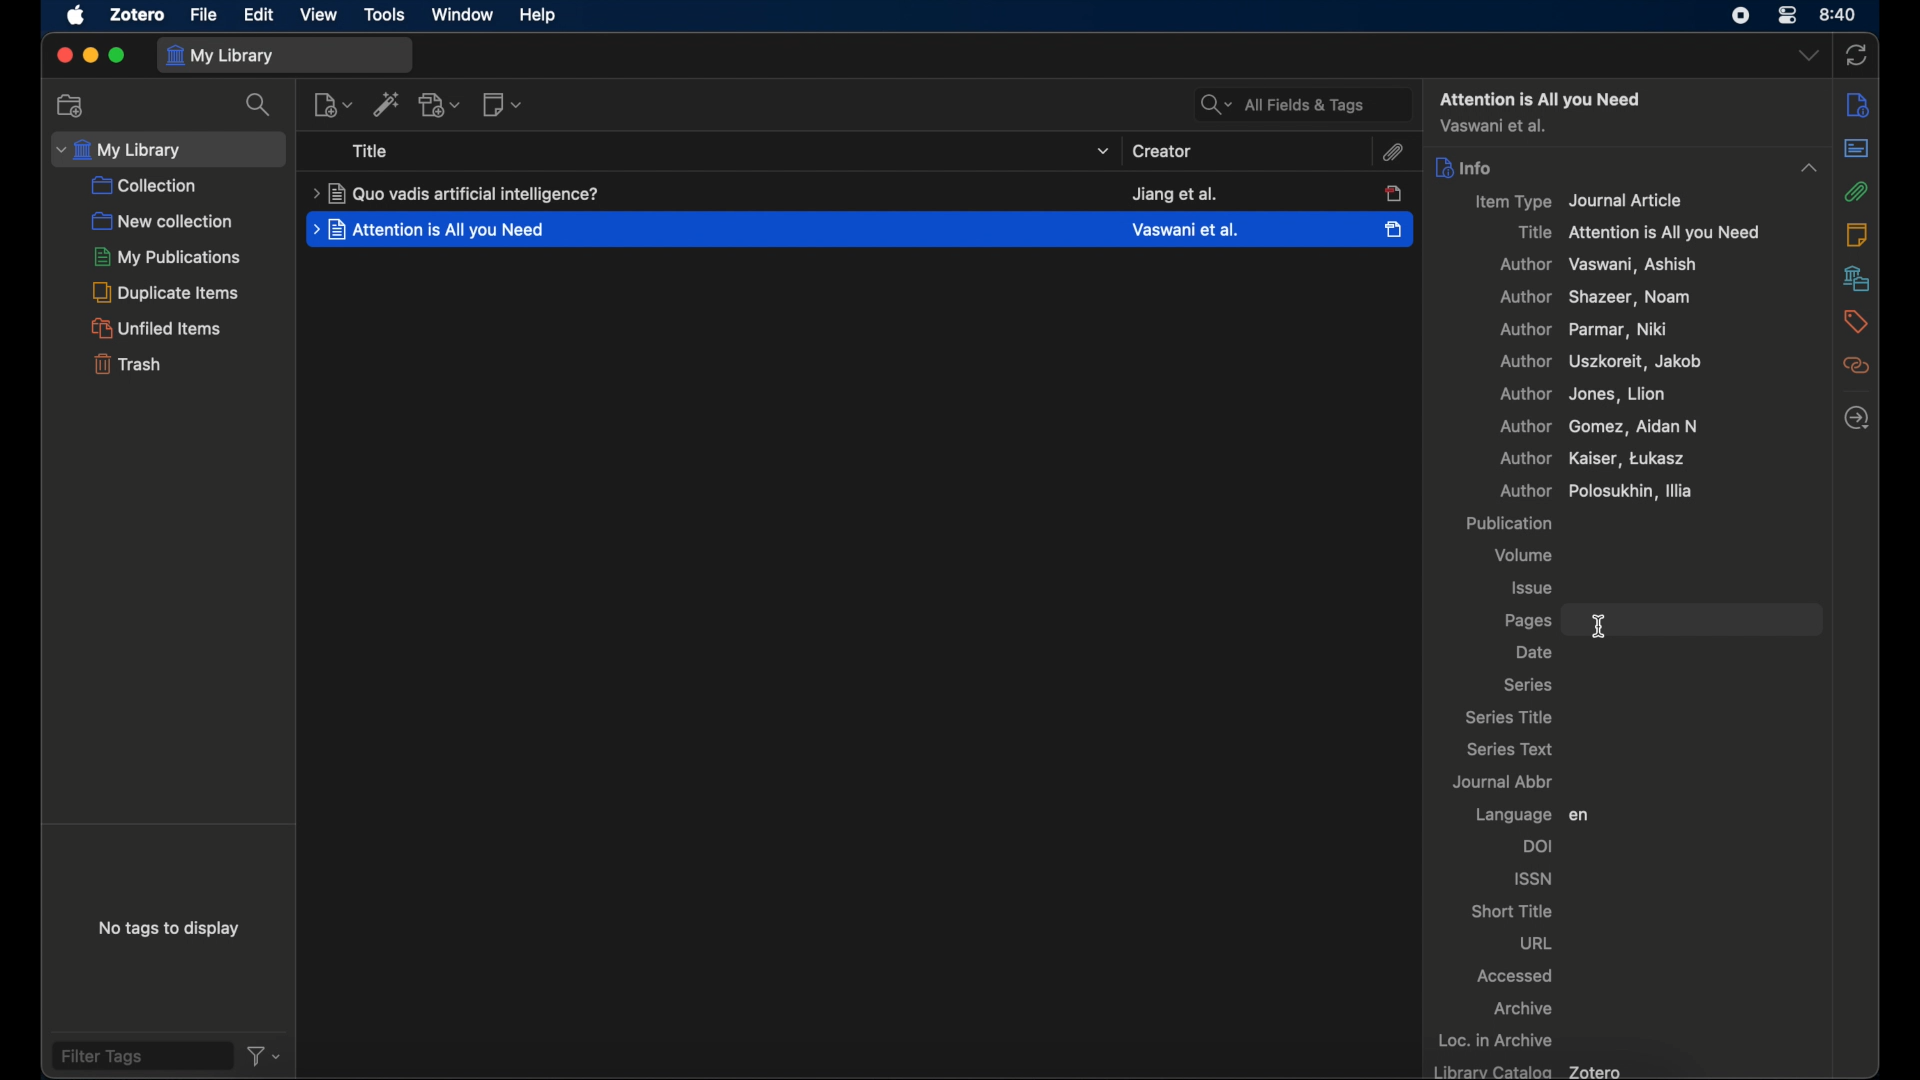  I want to click on sync, so click(1859, 54).